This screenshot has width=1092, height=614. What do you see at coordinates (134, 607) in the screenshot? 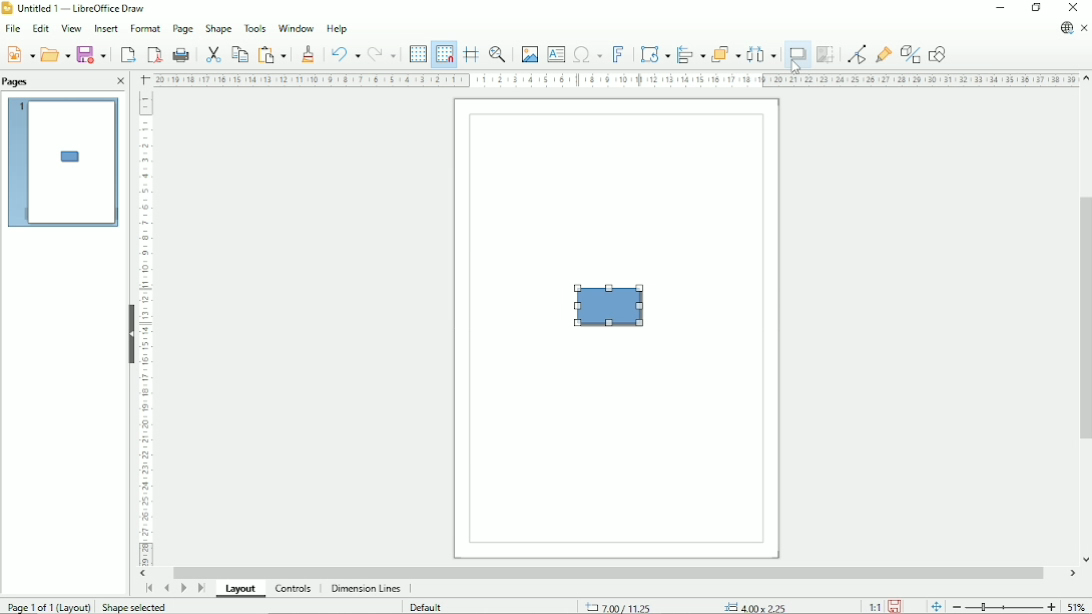
I see `Shape selected` at bounding box center [134, 607].